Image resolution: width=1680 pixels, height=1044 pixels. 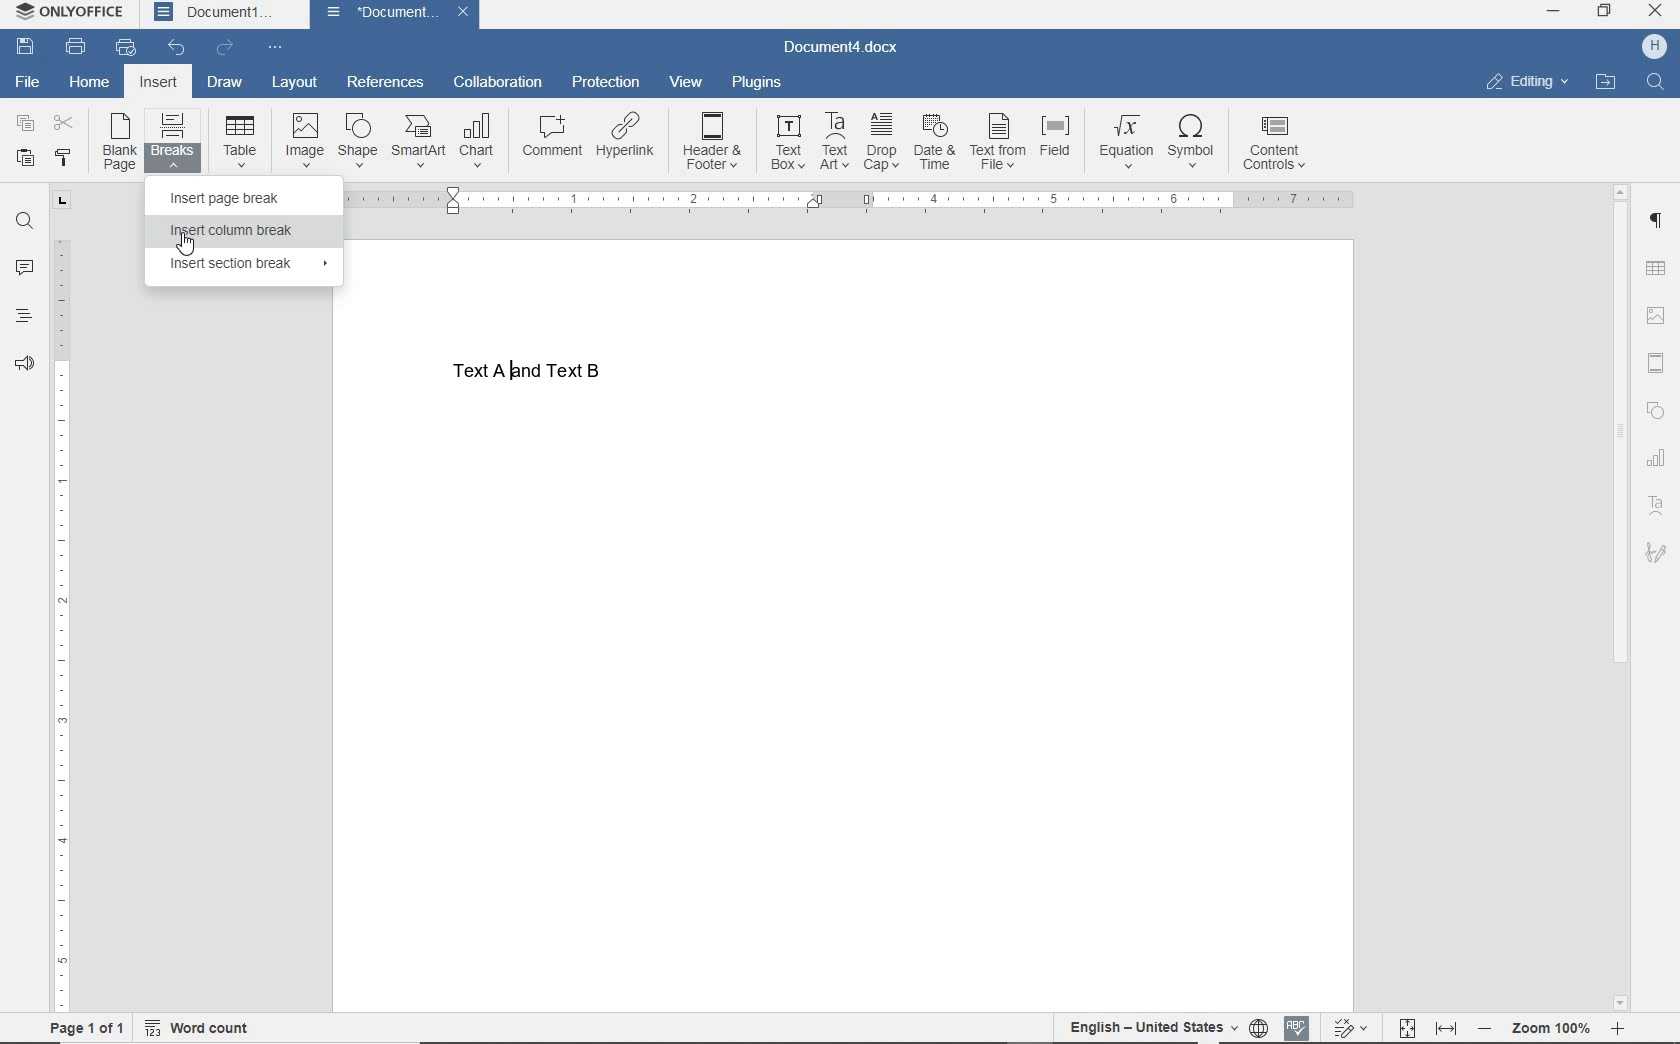 I want to click on close, so click(x=1656, y=11).